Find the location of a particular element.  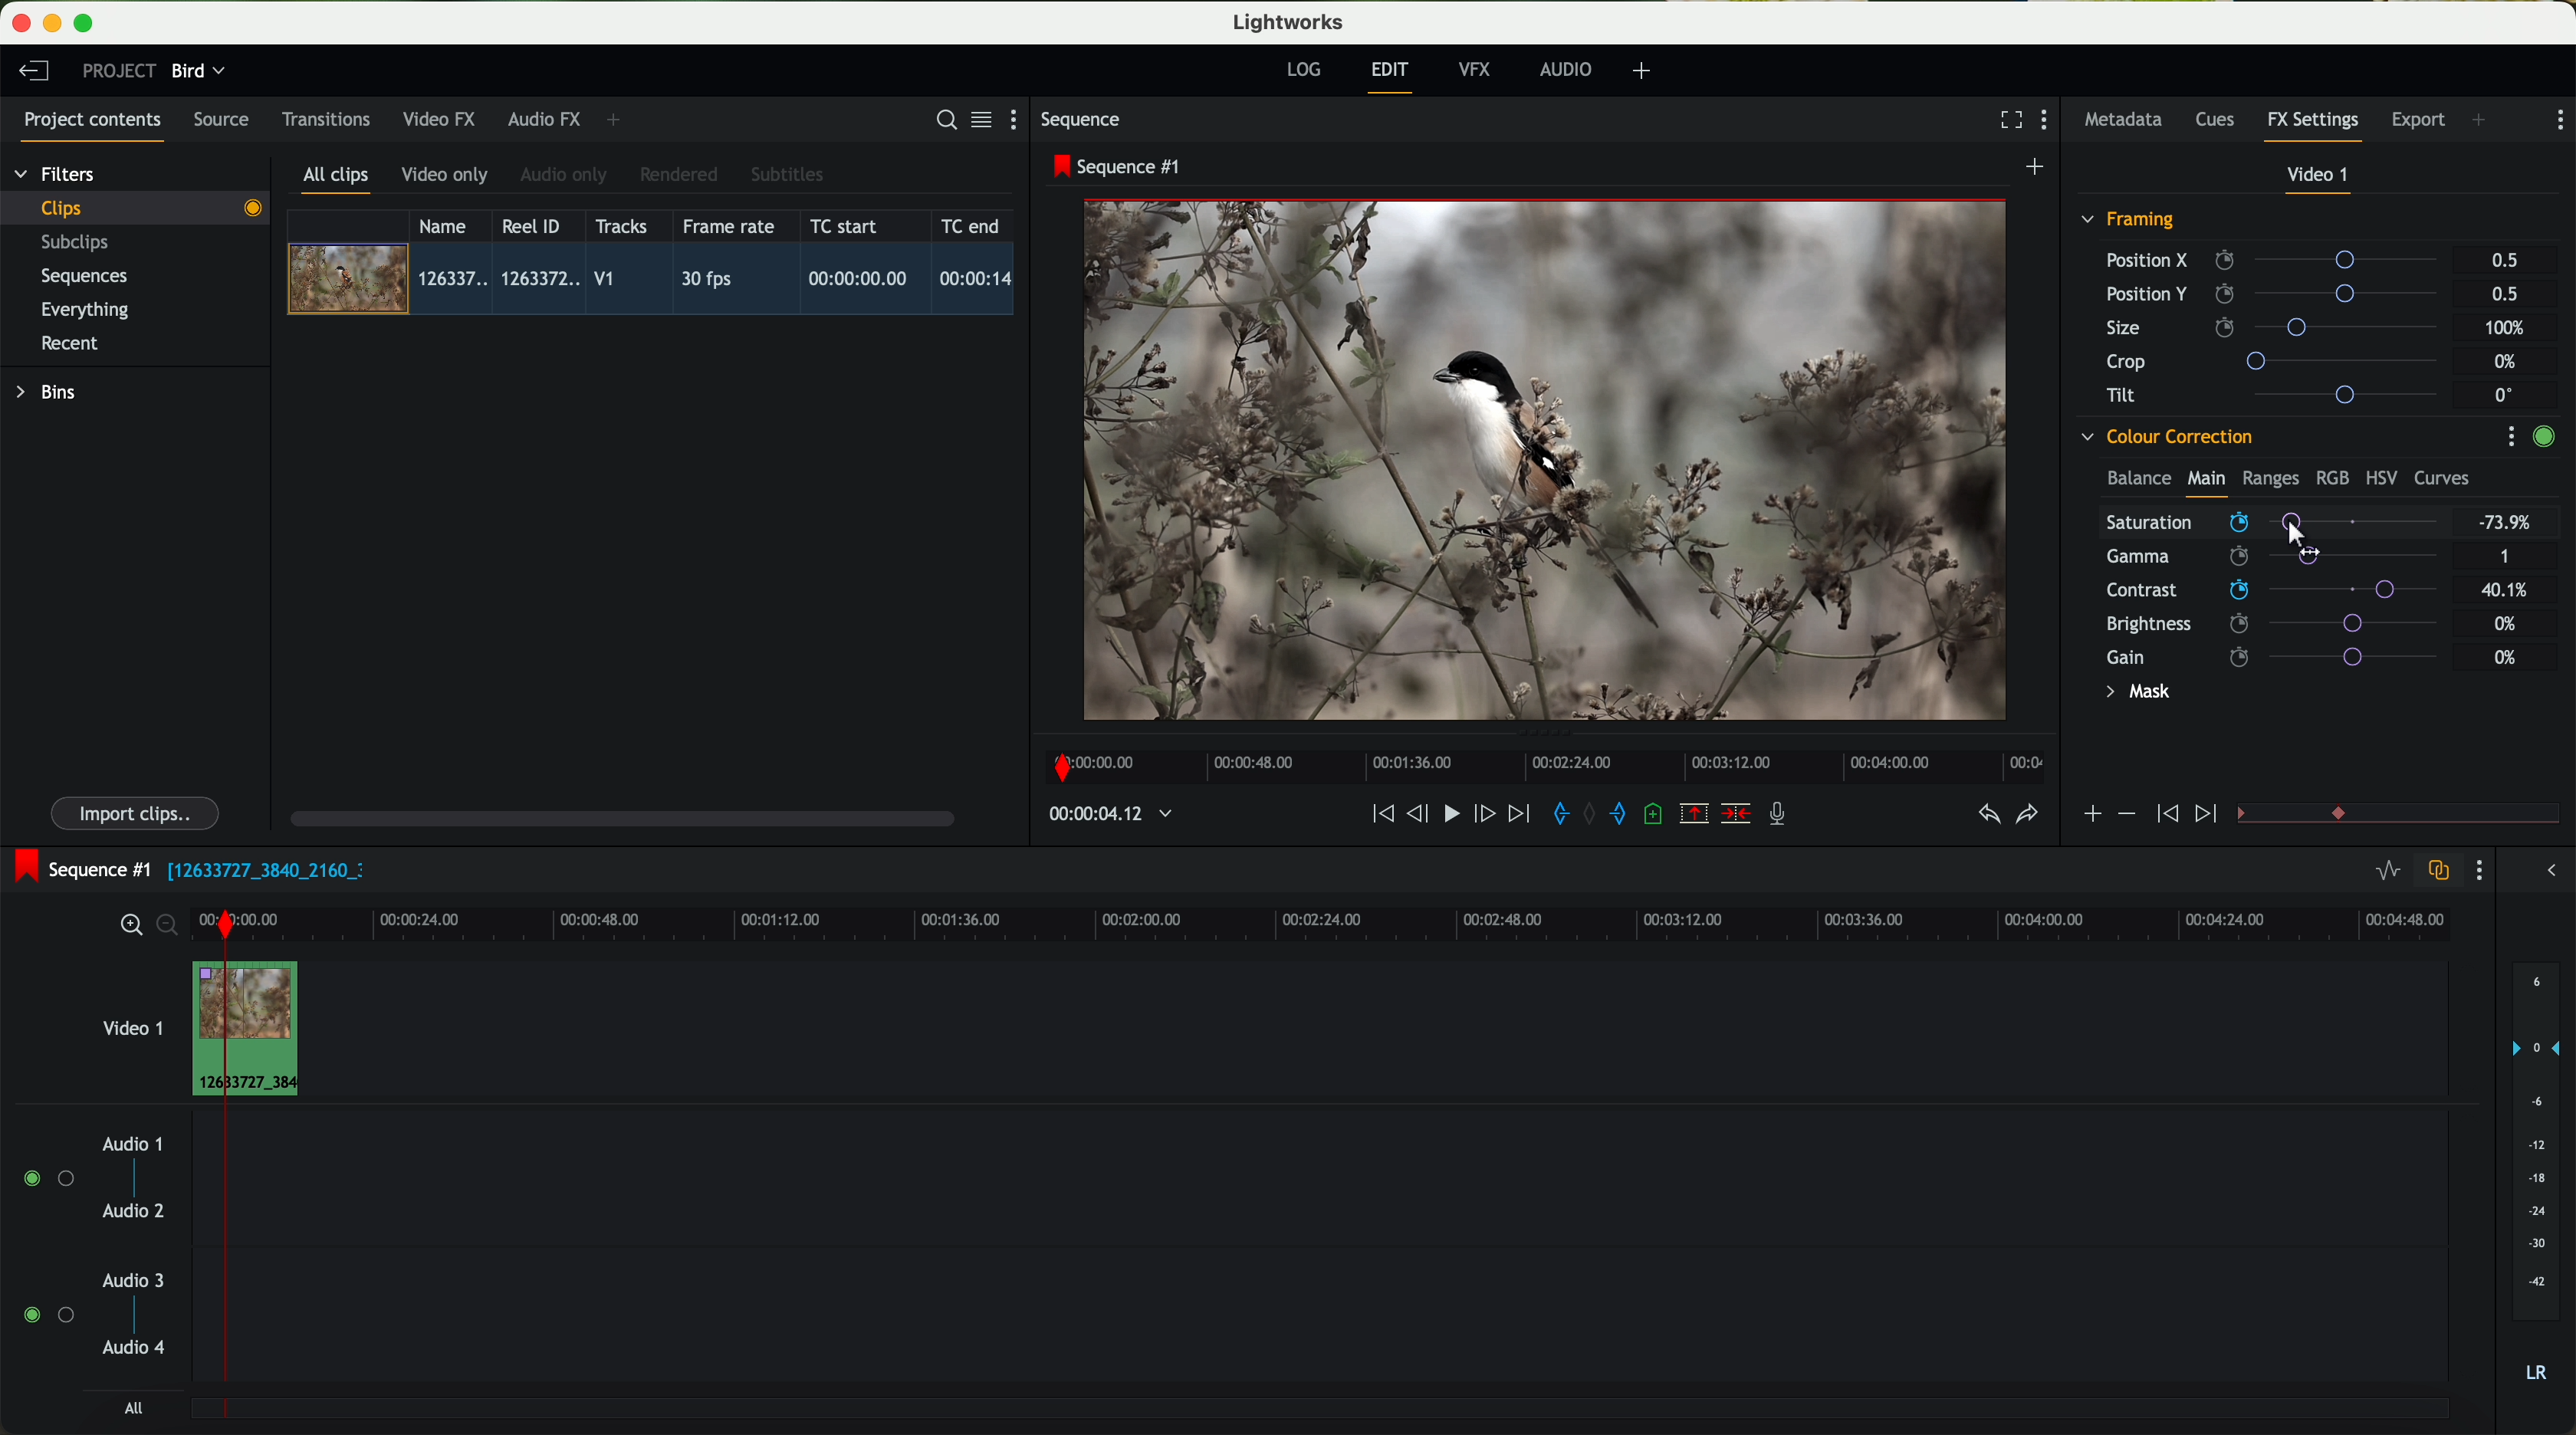

show settings menu is located at coordinates (2477, 870).